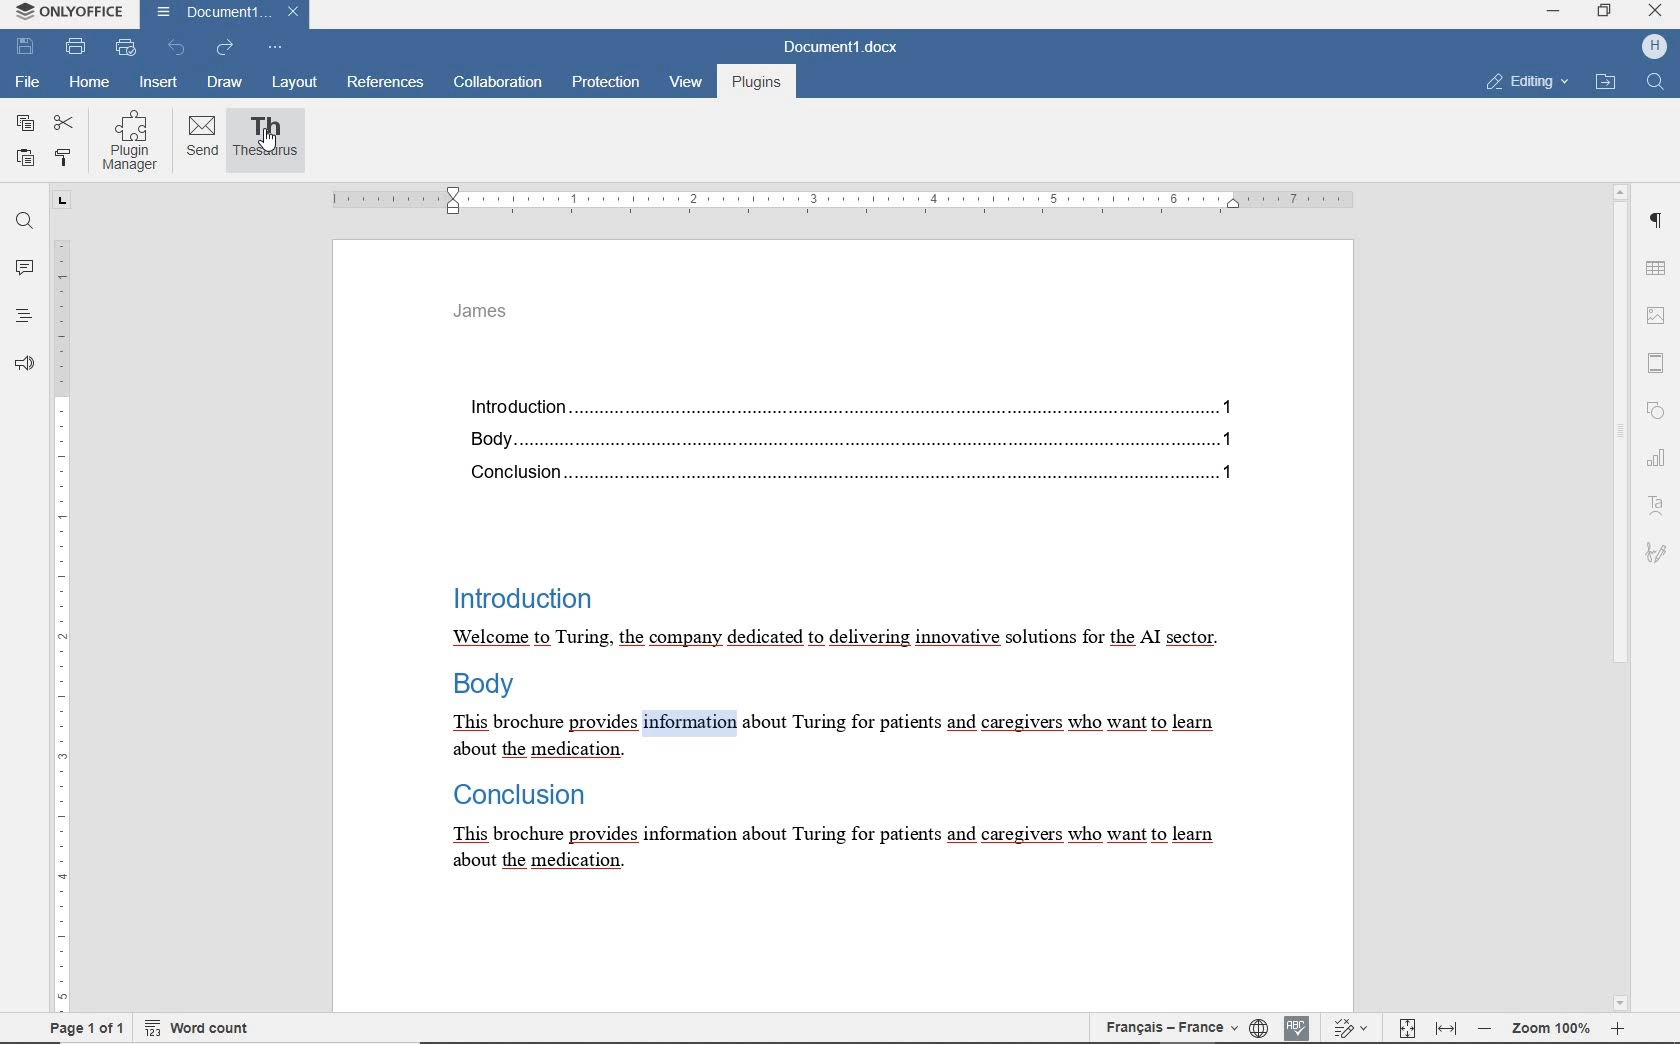 The height and width of the screenshot is (1044, 1680). Describe the element at coordinates (276, 48) in the screenshot. I see `CUSTOMIZE QUICK ACCESS TOOLBAR` at that location.